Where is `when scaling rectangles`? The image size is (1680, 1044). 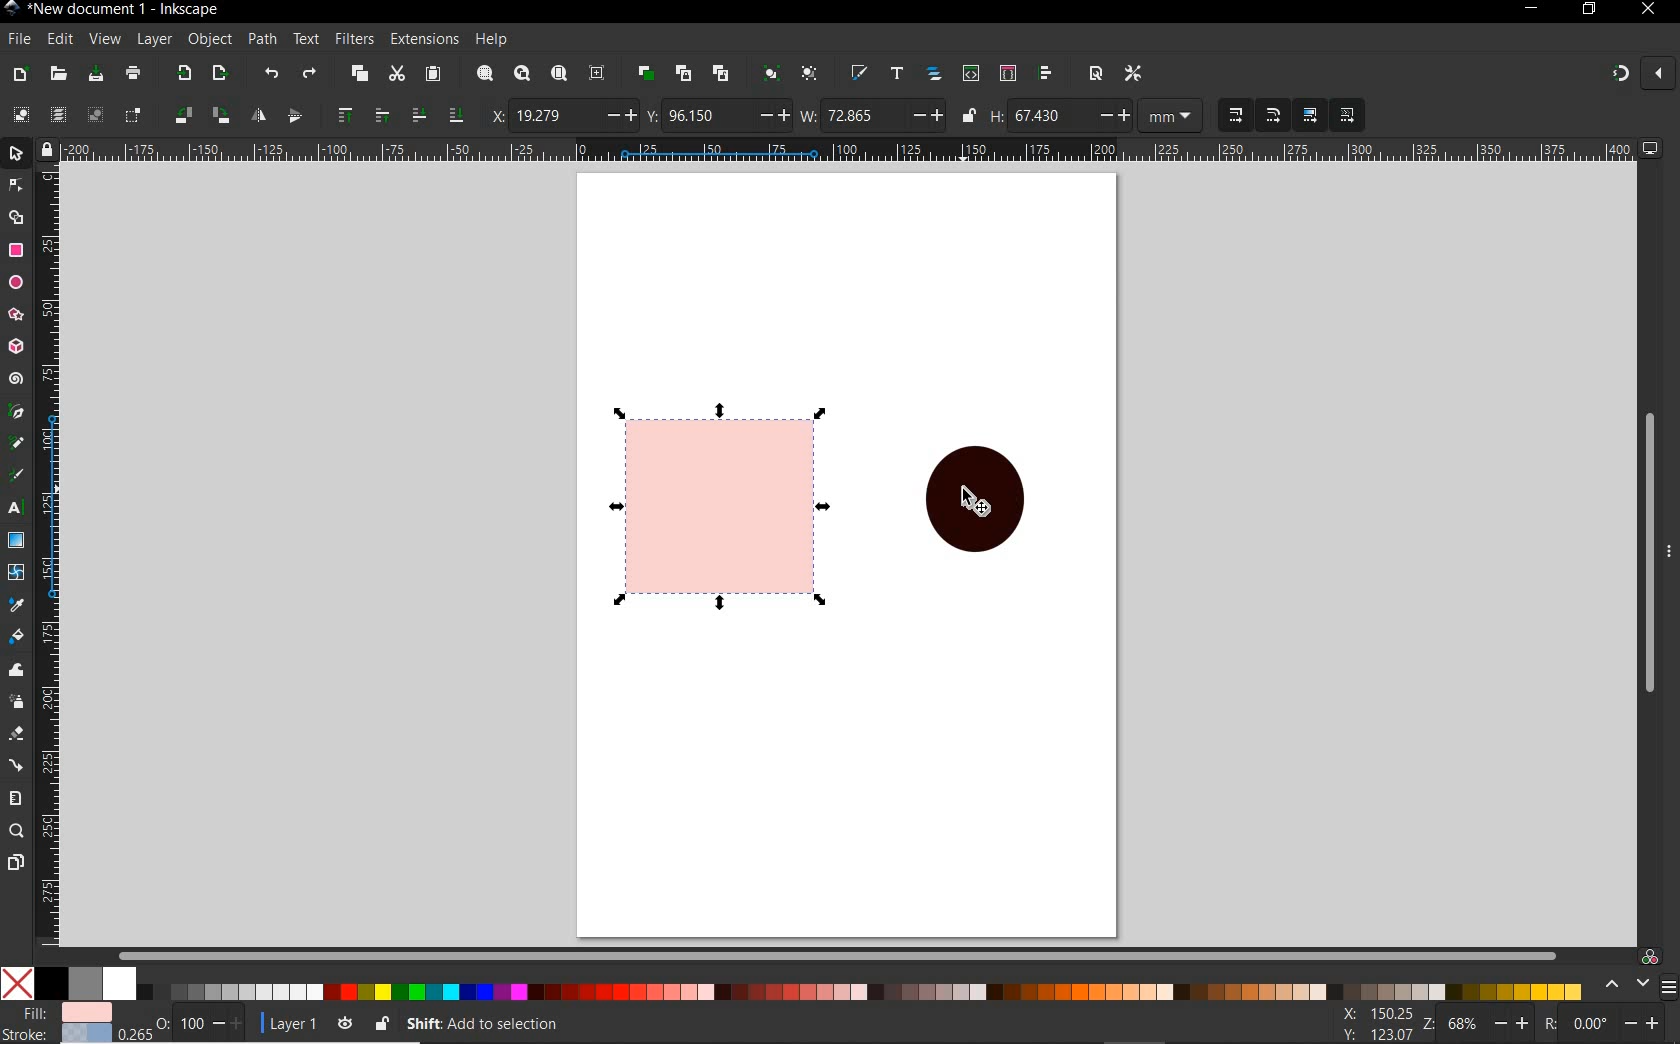
when scaling rectangles is located at coordinates (1273, 116).